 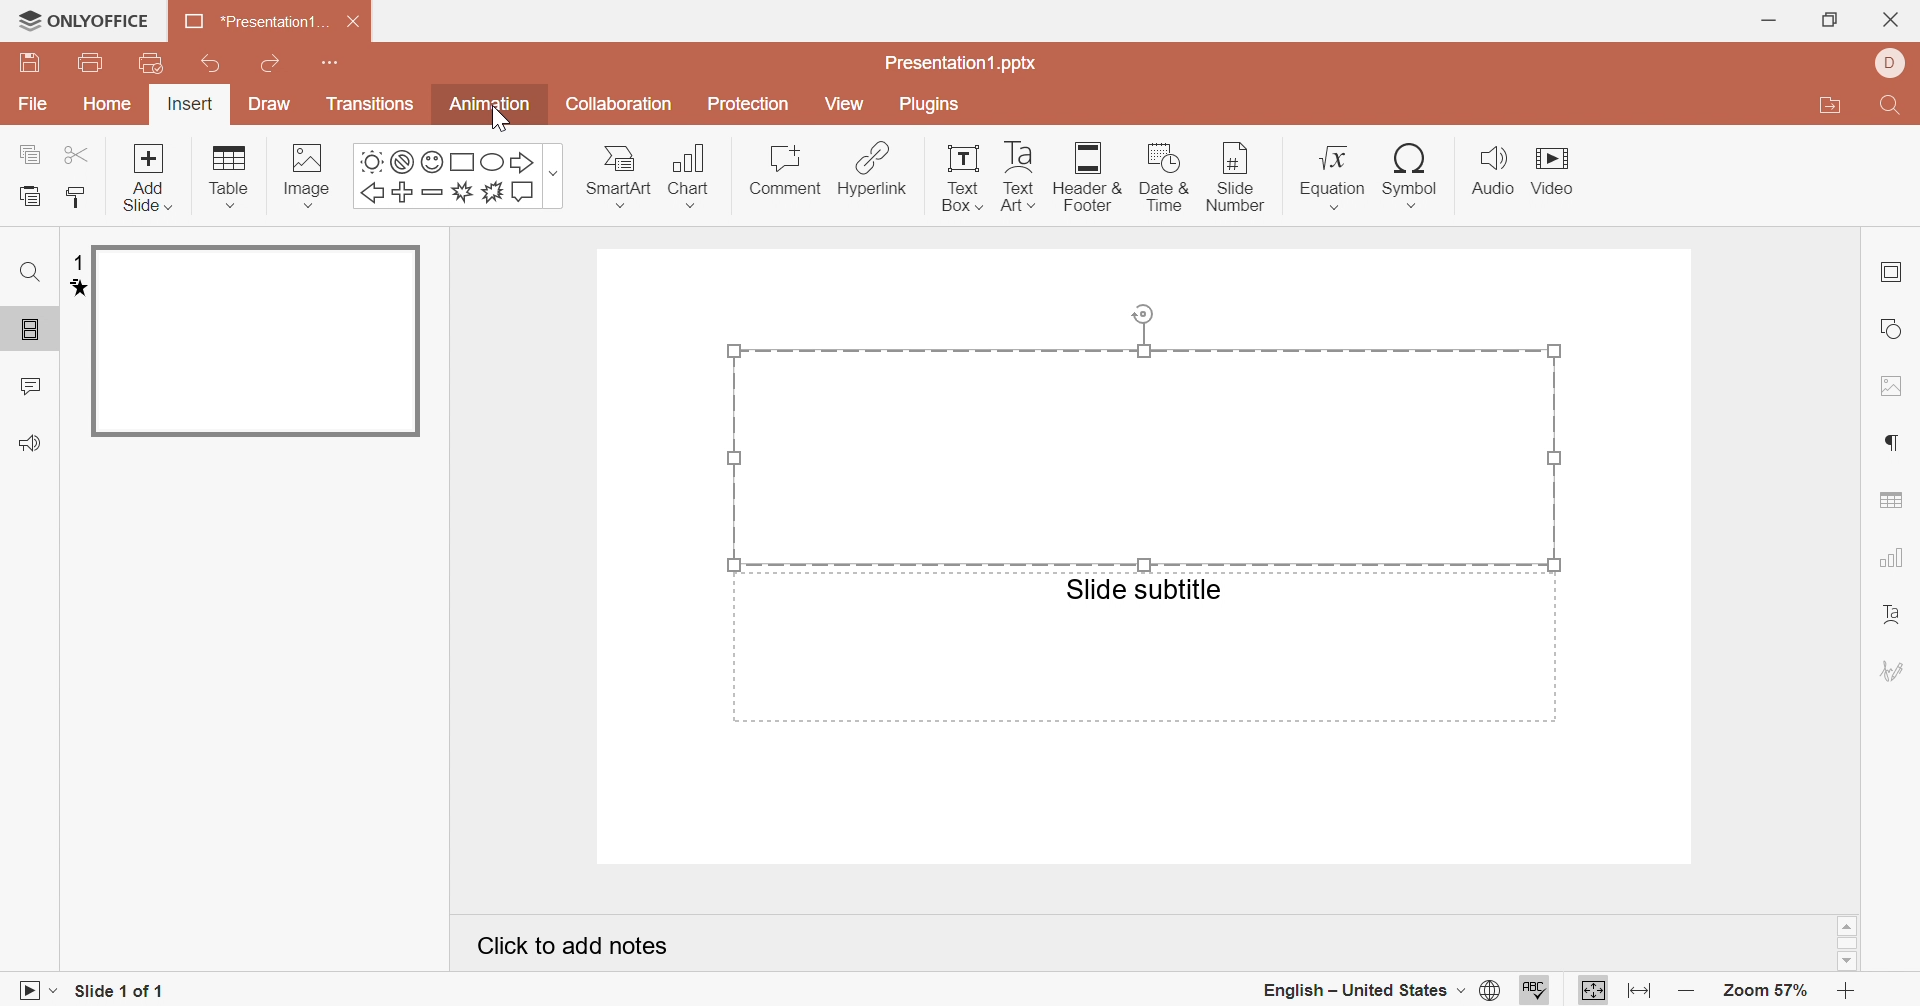 I want to click on paste, so click(x=30, y=194).